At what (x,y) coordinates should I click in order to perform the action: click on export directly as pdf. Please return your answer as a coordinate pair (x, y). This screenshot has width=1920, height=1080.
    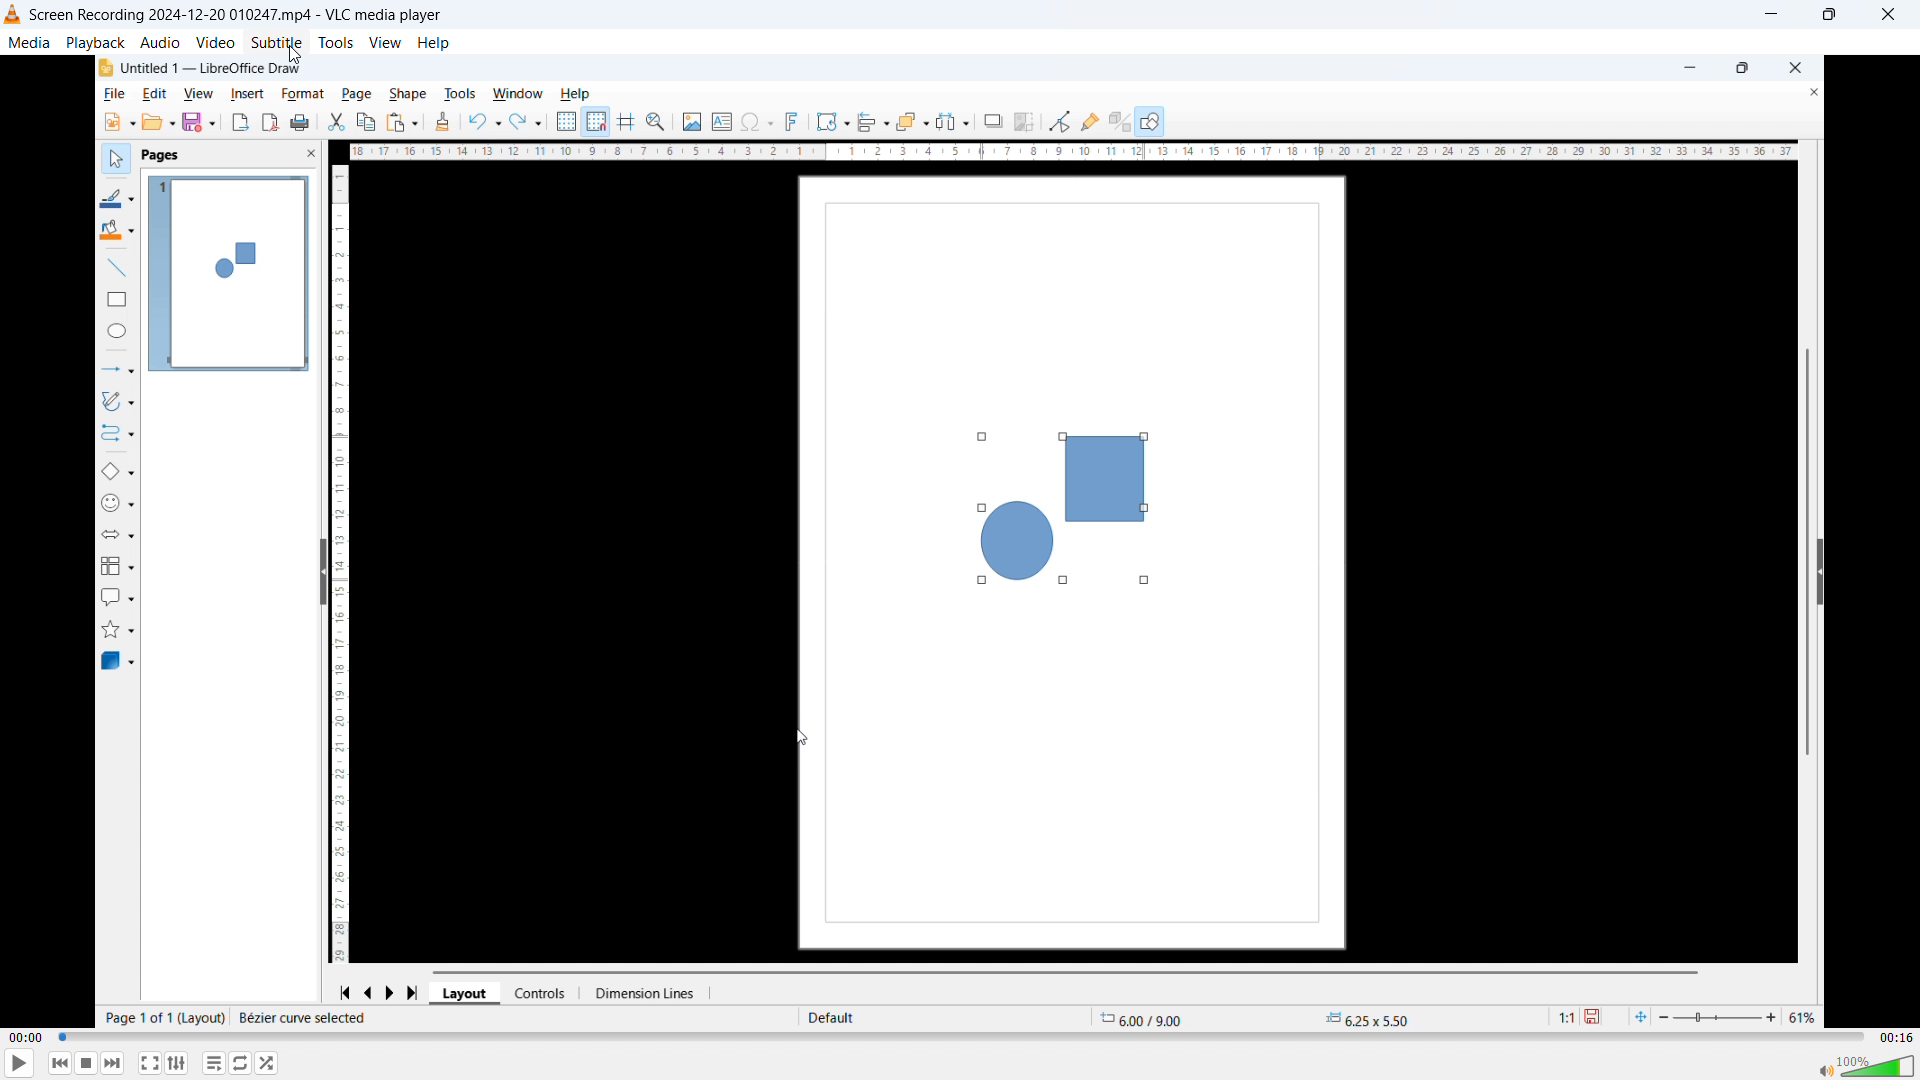
    Looking at the image, I should click on (271, 123).